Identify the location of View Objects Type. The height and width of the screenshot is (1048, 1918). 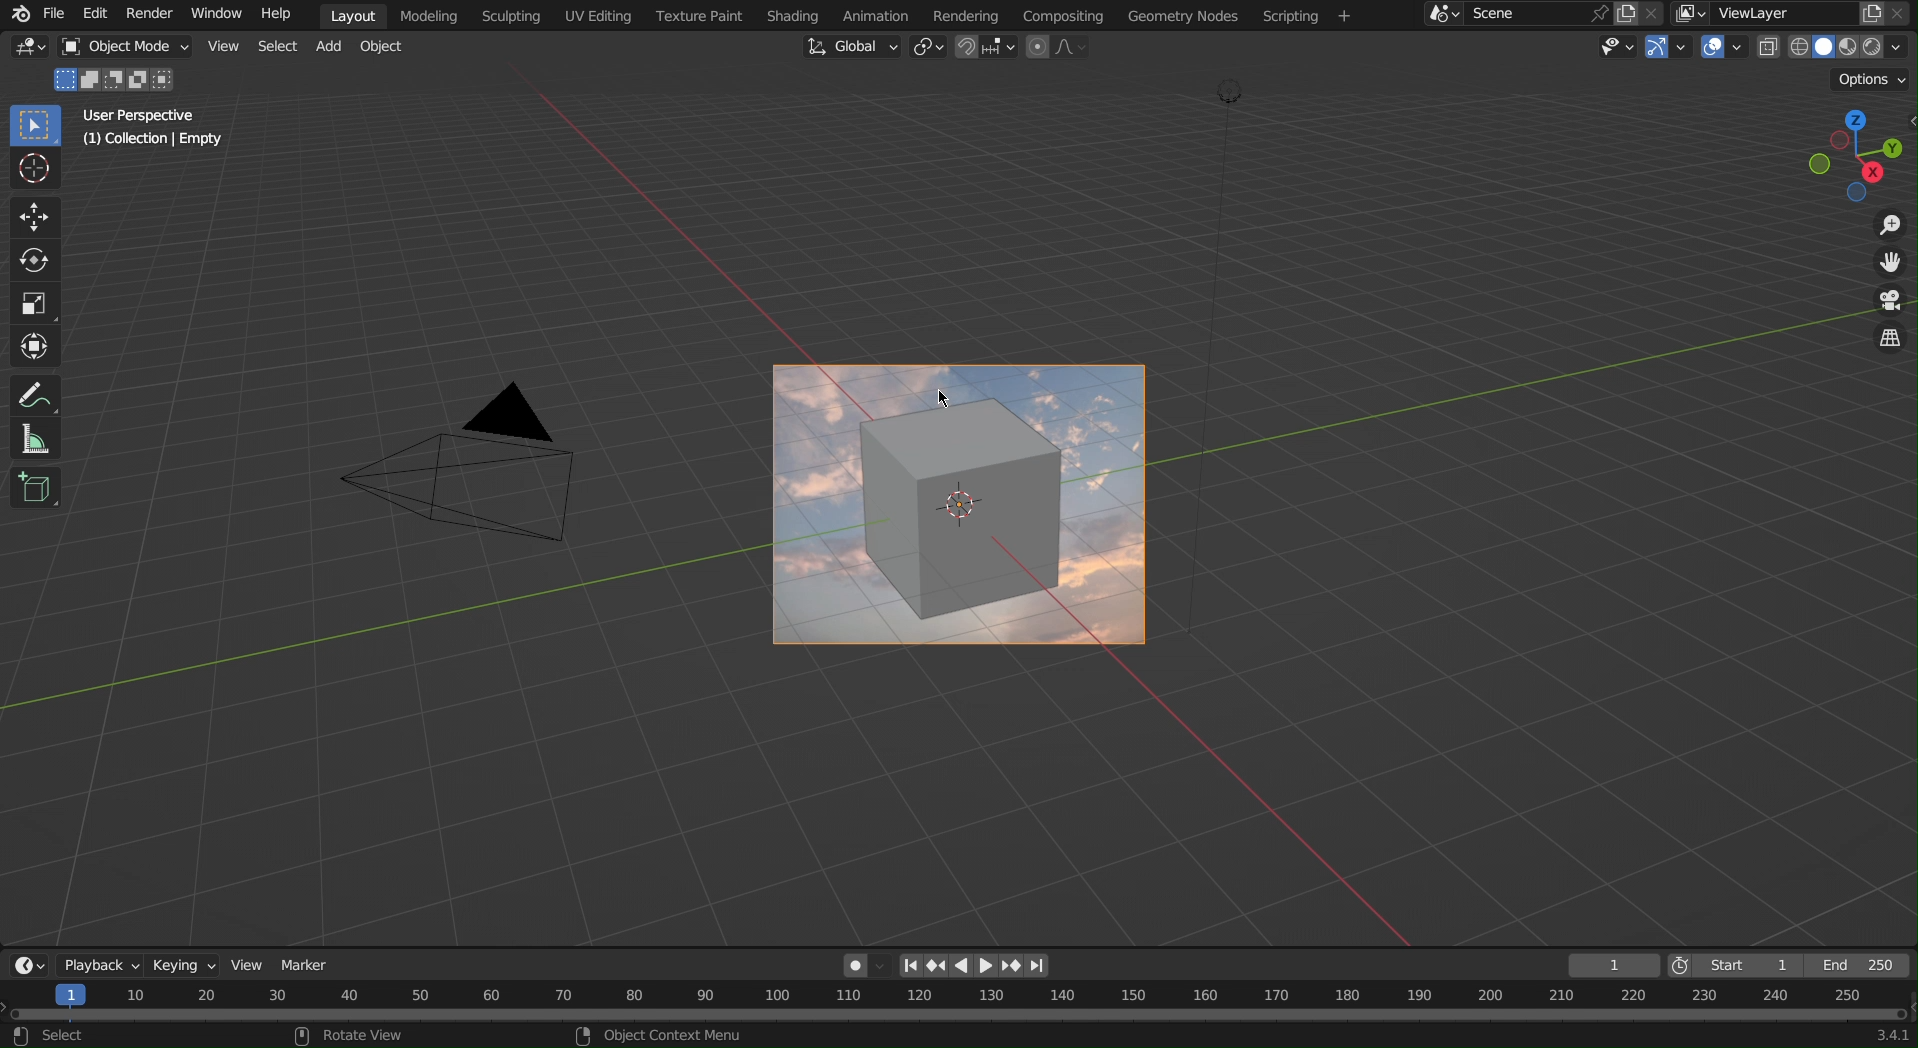
(1614, 47).